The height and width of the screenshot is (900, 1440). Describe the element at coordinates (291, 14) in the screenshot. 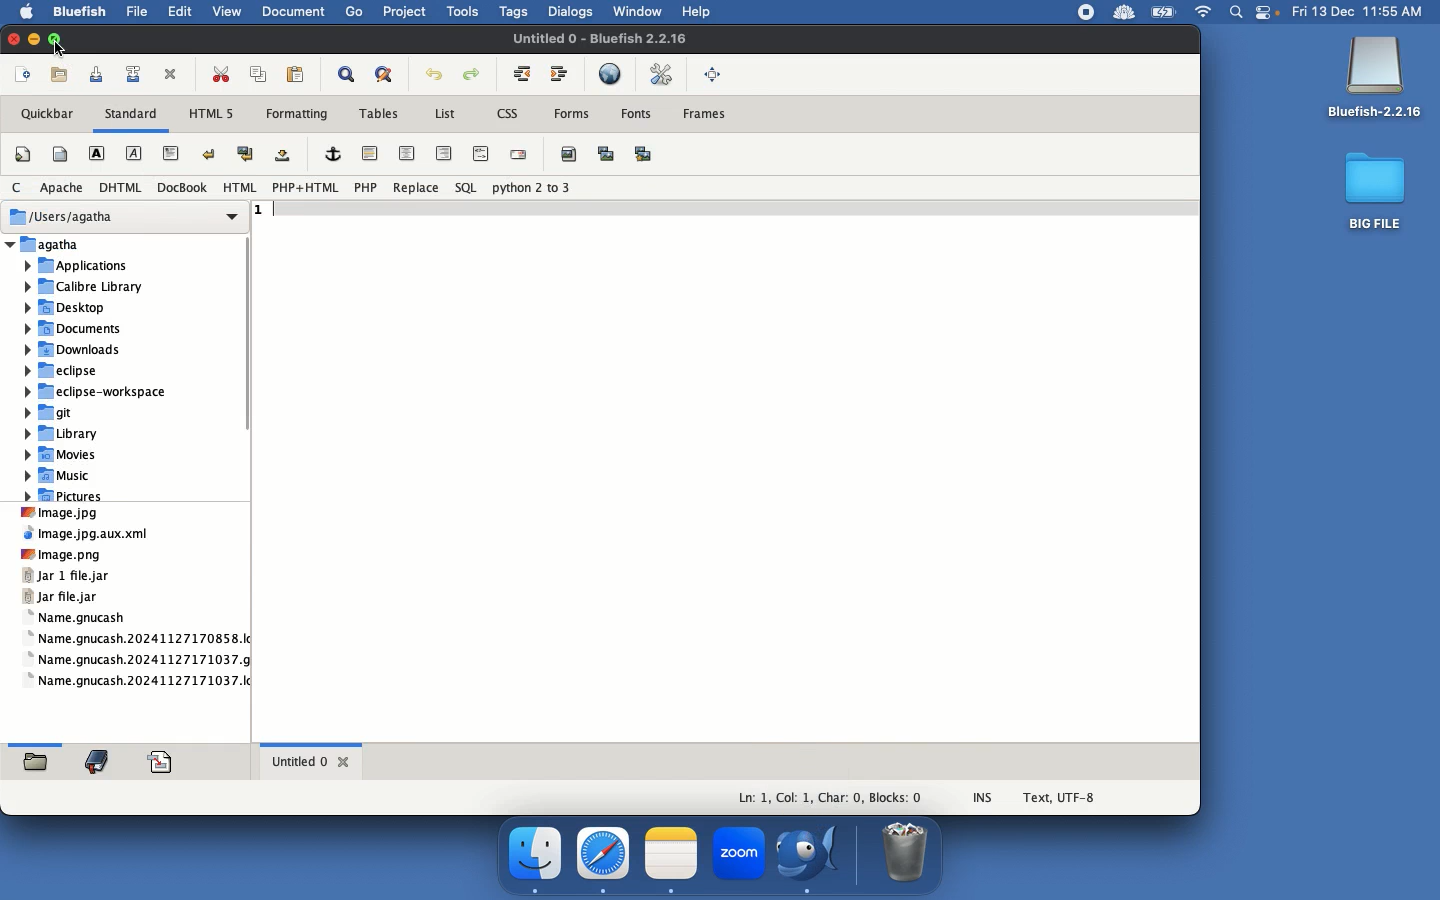

I see `documents` at that location.